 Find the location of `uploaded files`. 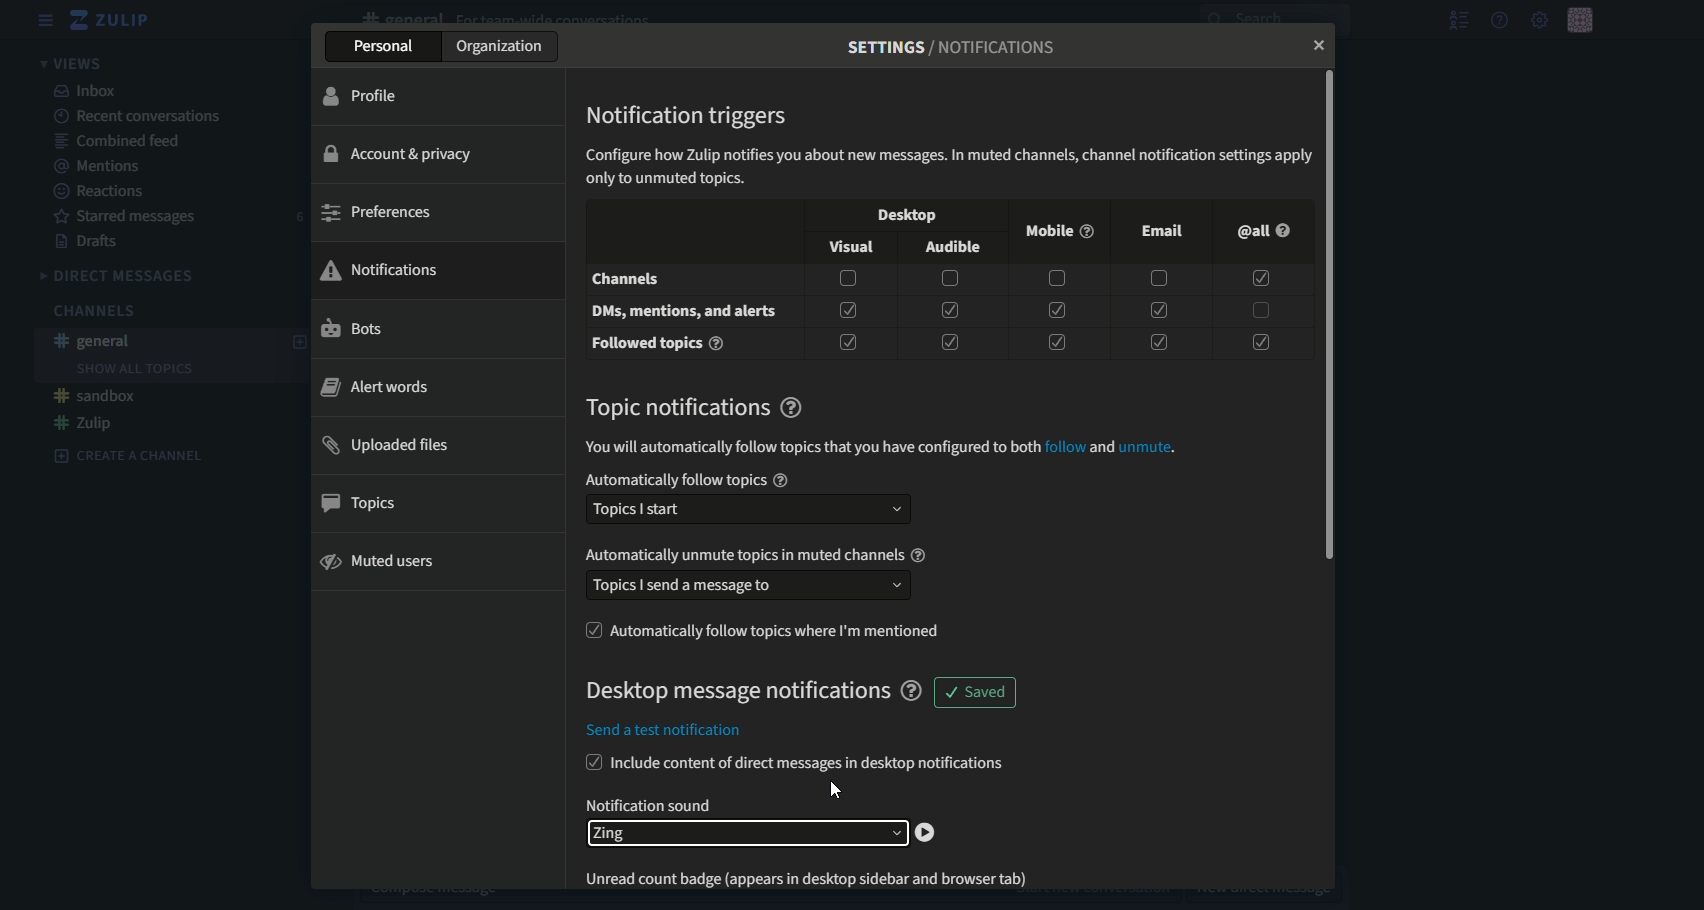

uploaded files is located at coordinates (390, 446).